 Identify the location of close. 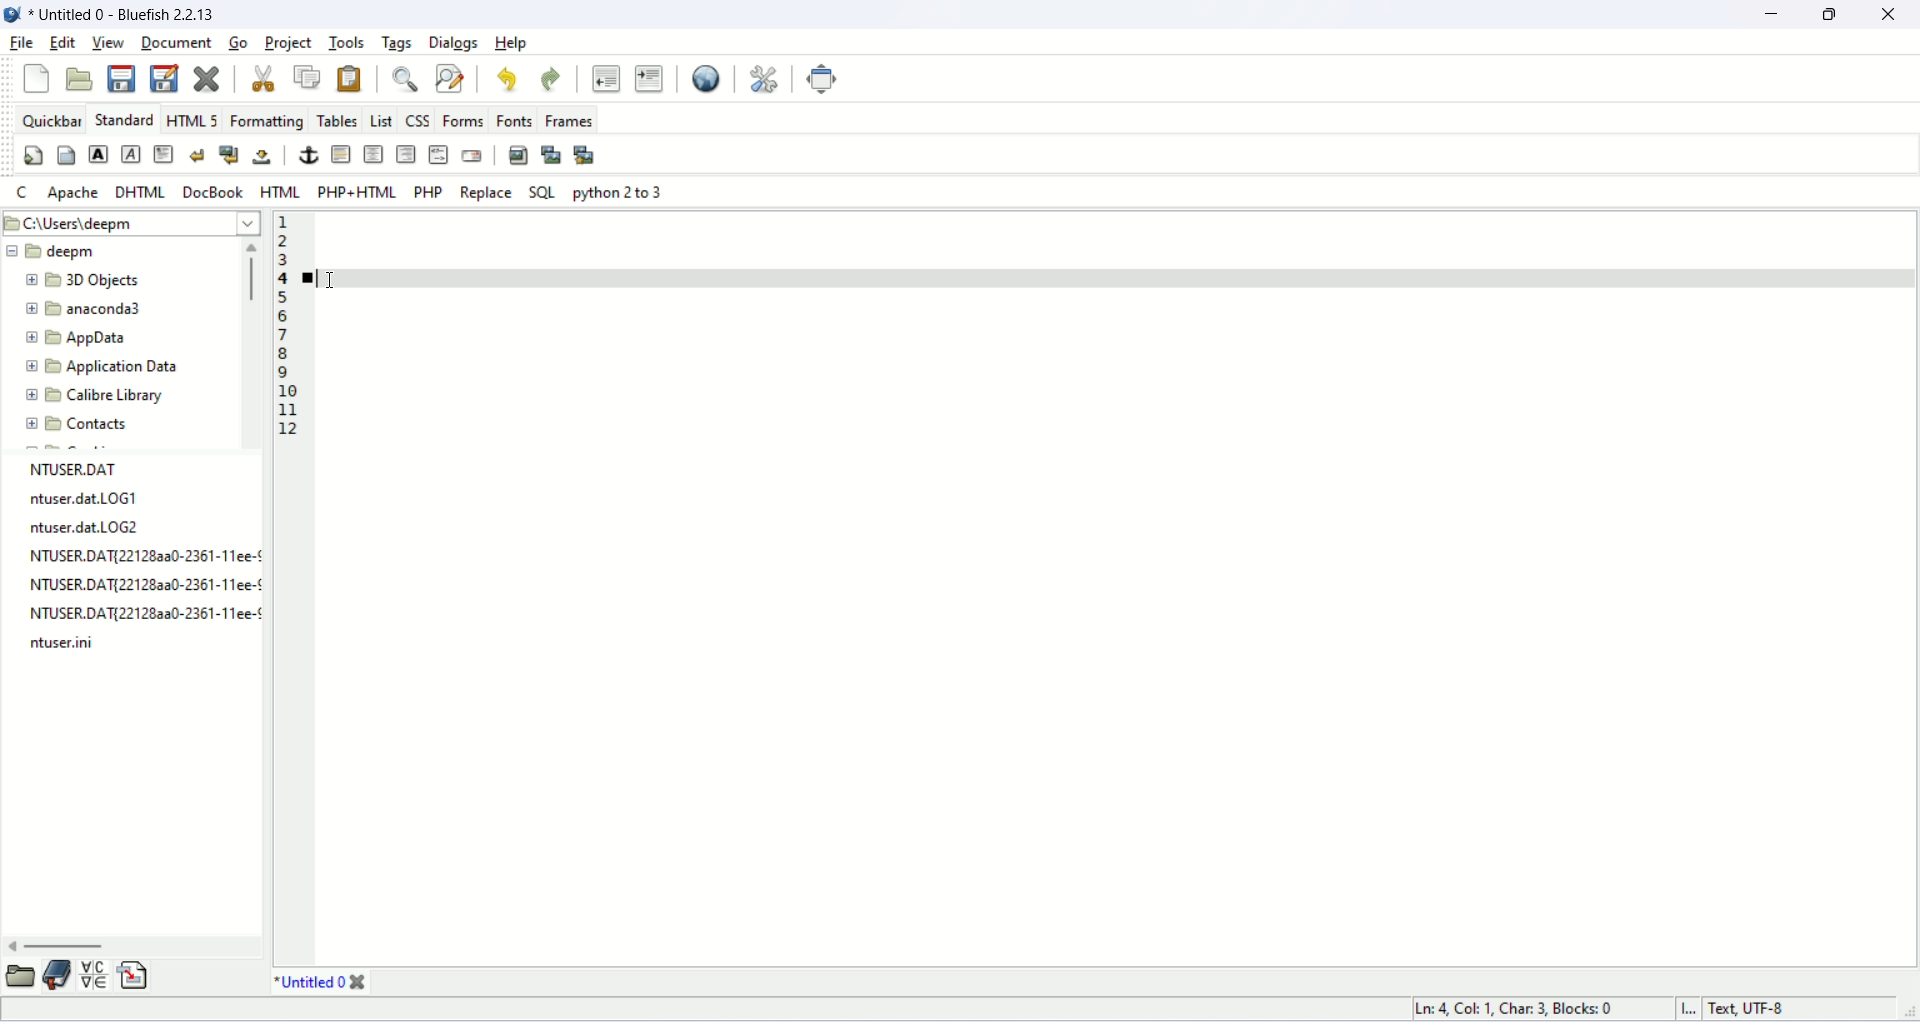
(1889, 18).